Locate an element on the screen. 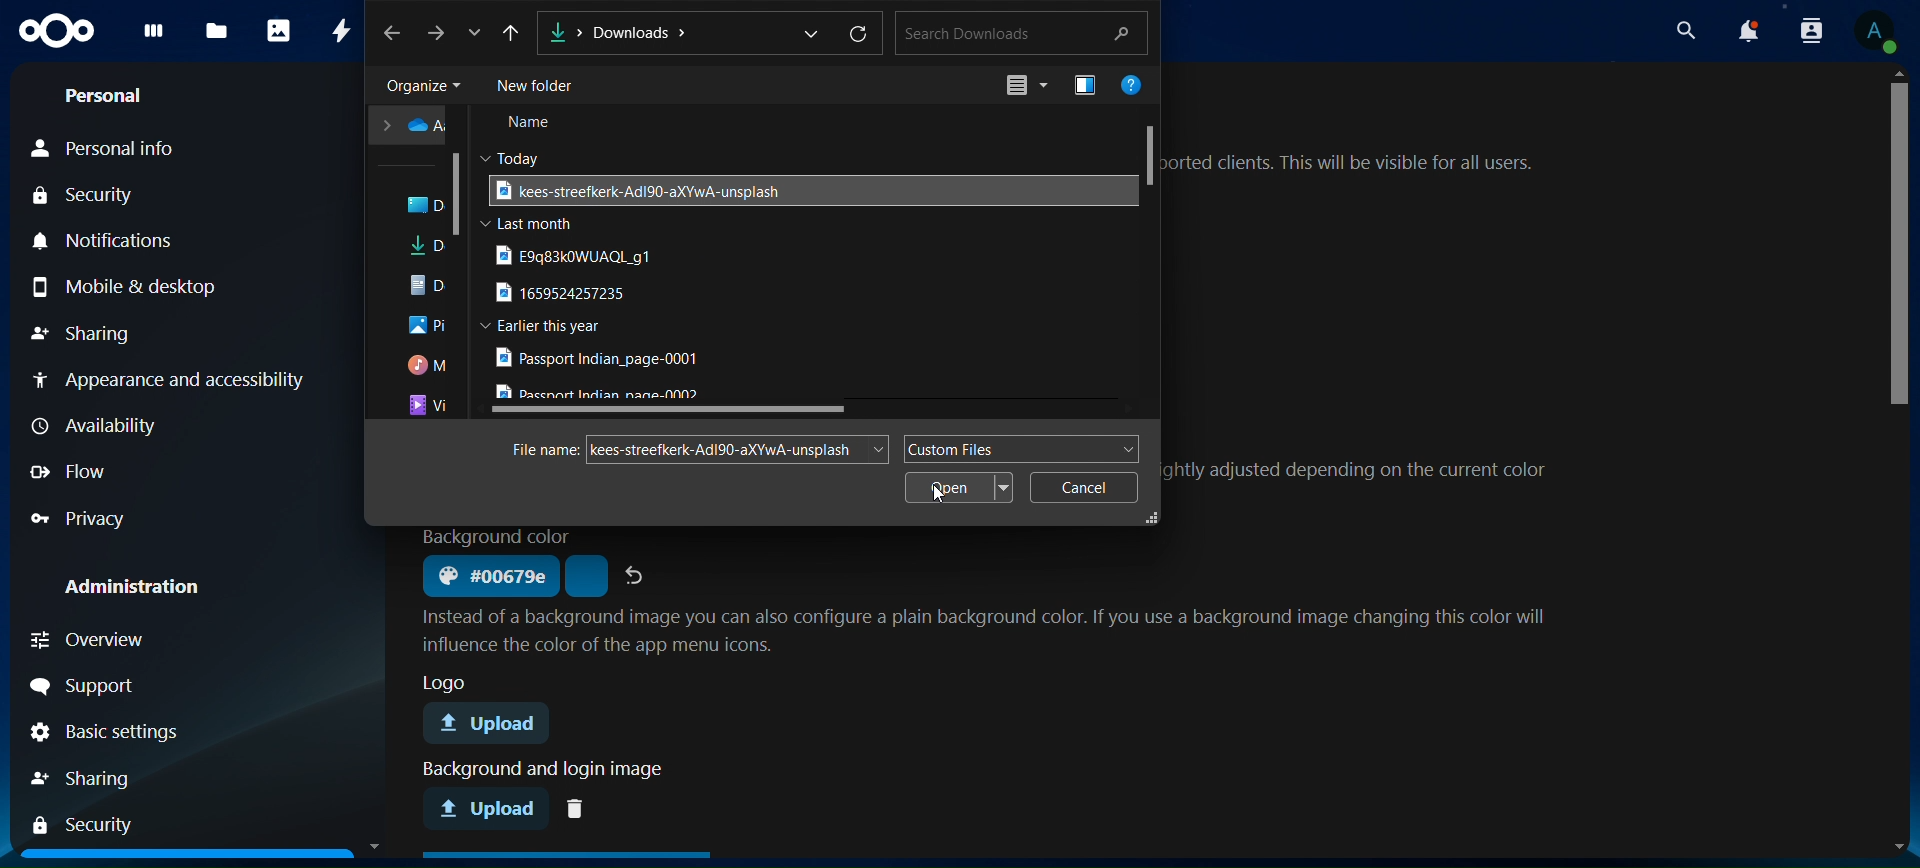  search is located at coordinates (1688, 30).